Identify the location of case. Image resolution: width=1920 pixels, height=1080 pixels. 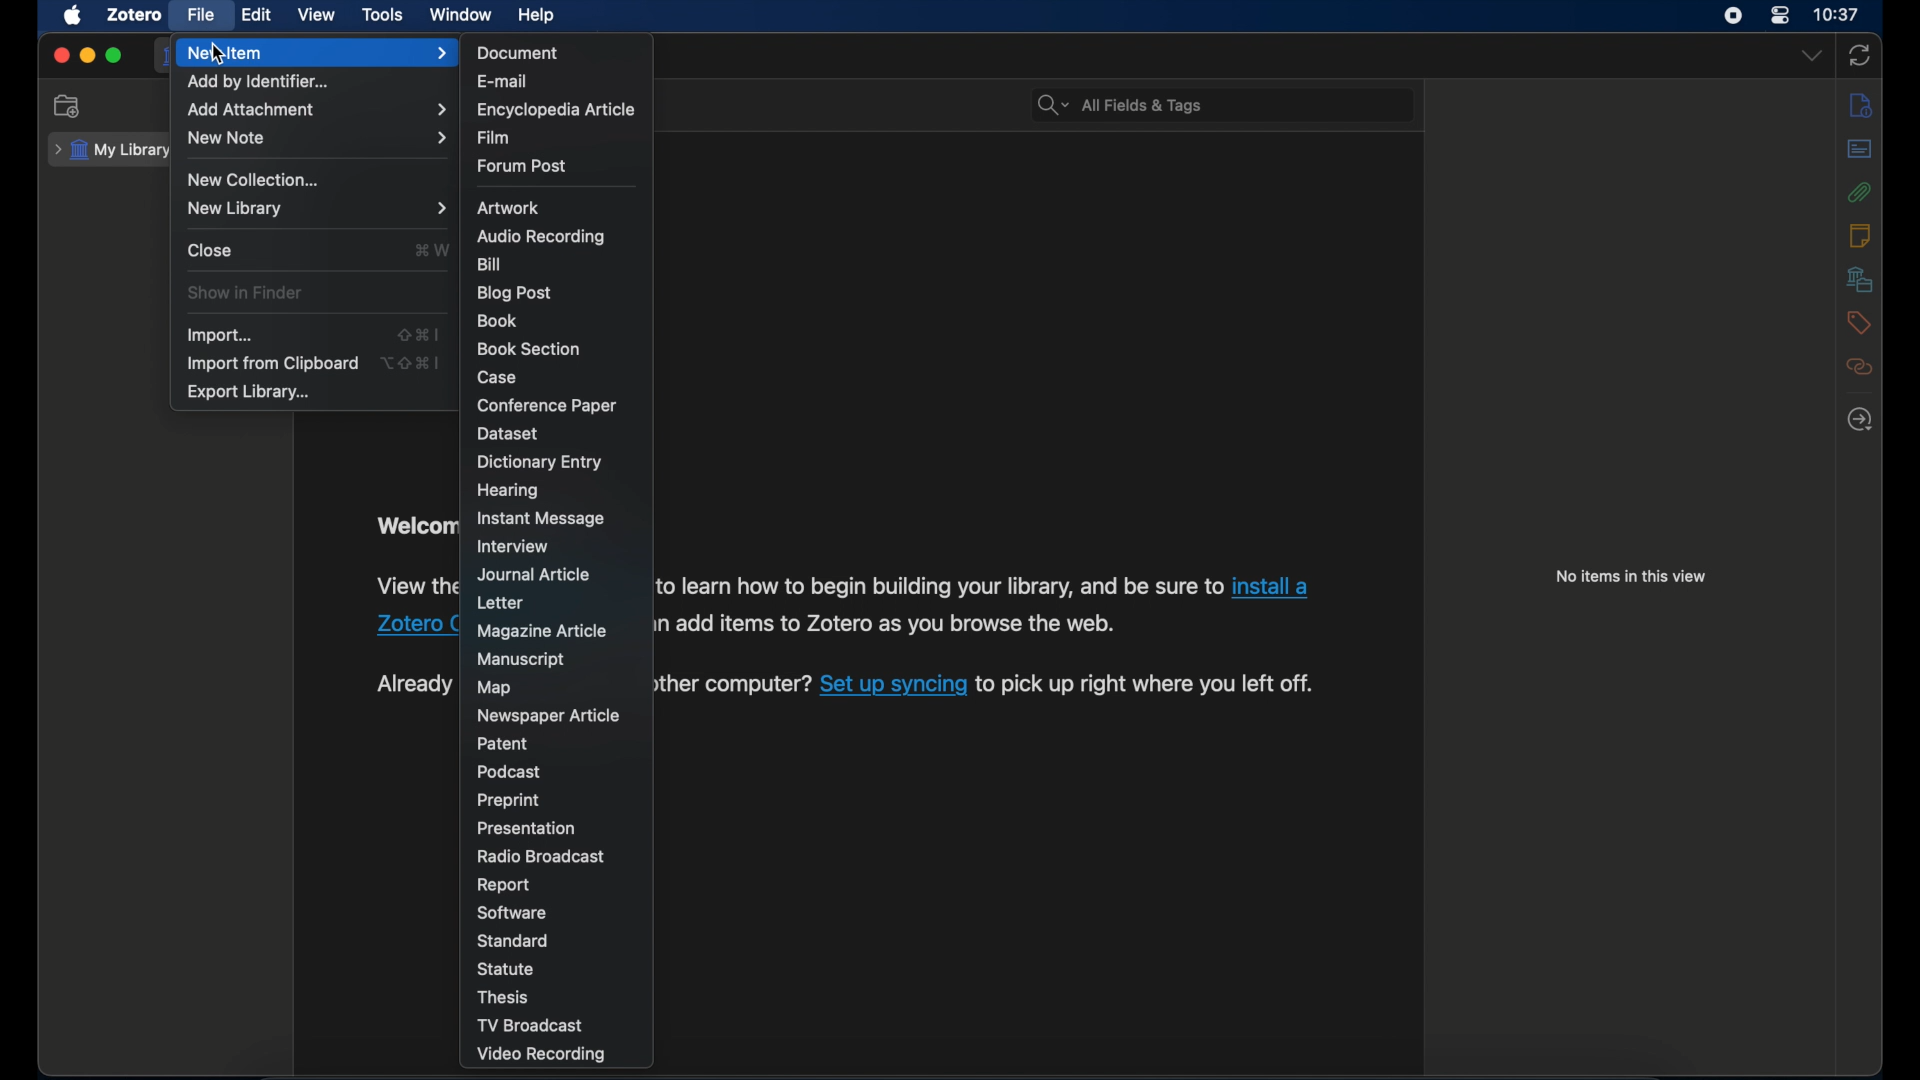
(498, 377).